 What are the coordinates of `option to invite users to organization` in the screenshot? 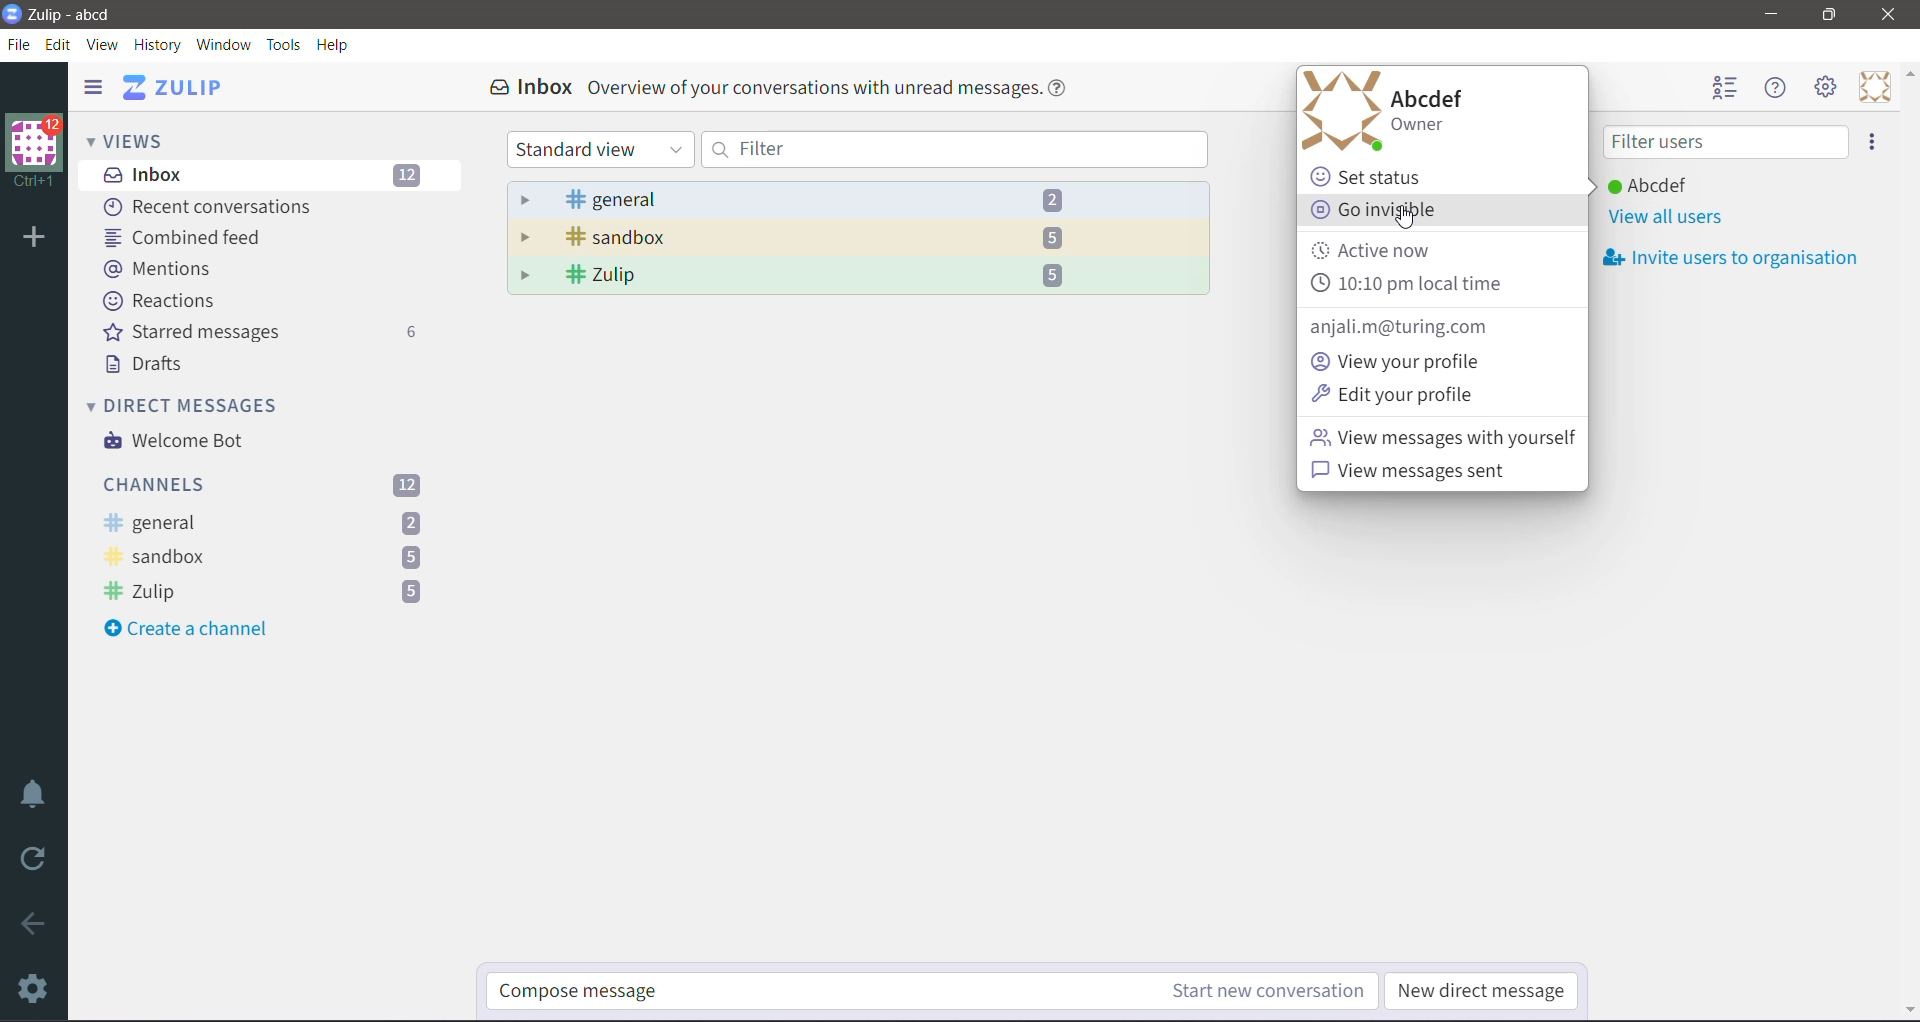 It's located at (1871, 141).